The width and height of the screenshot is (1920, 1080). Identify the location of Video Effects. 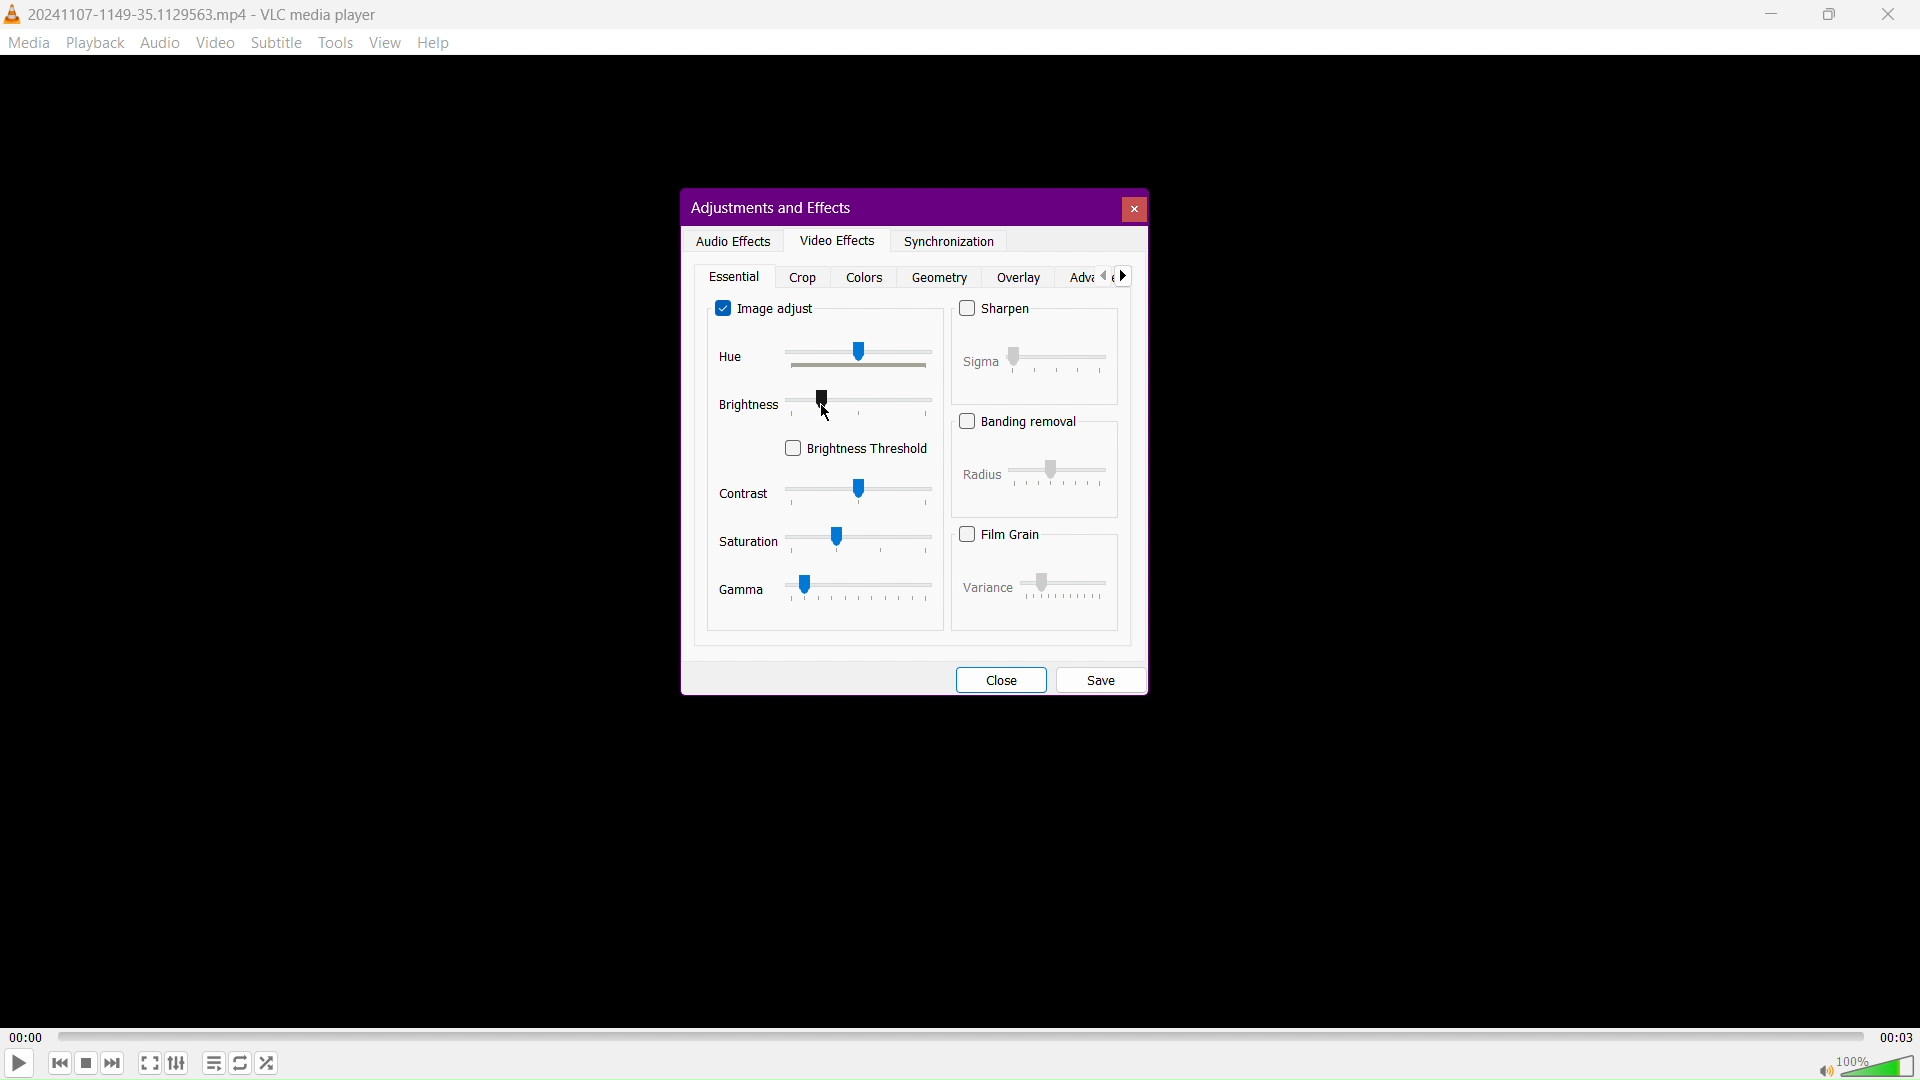
(833, 239).